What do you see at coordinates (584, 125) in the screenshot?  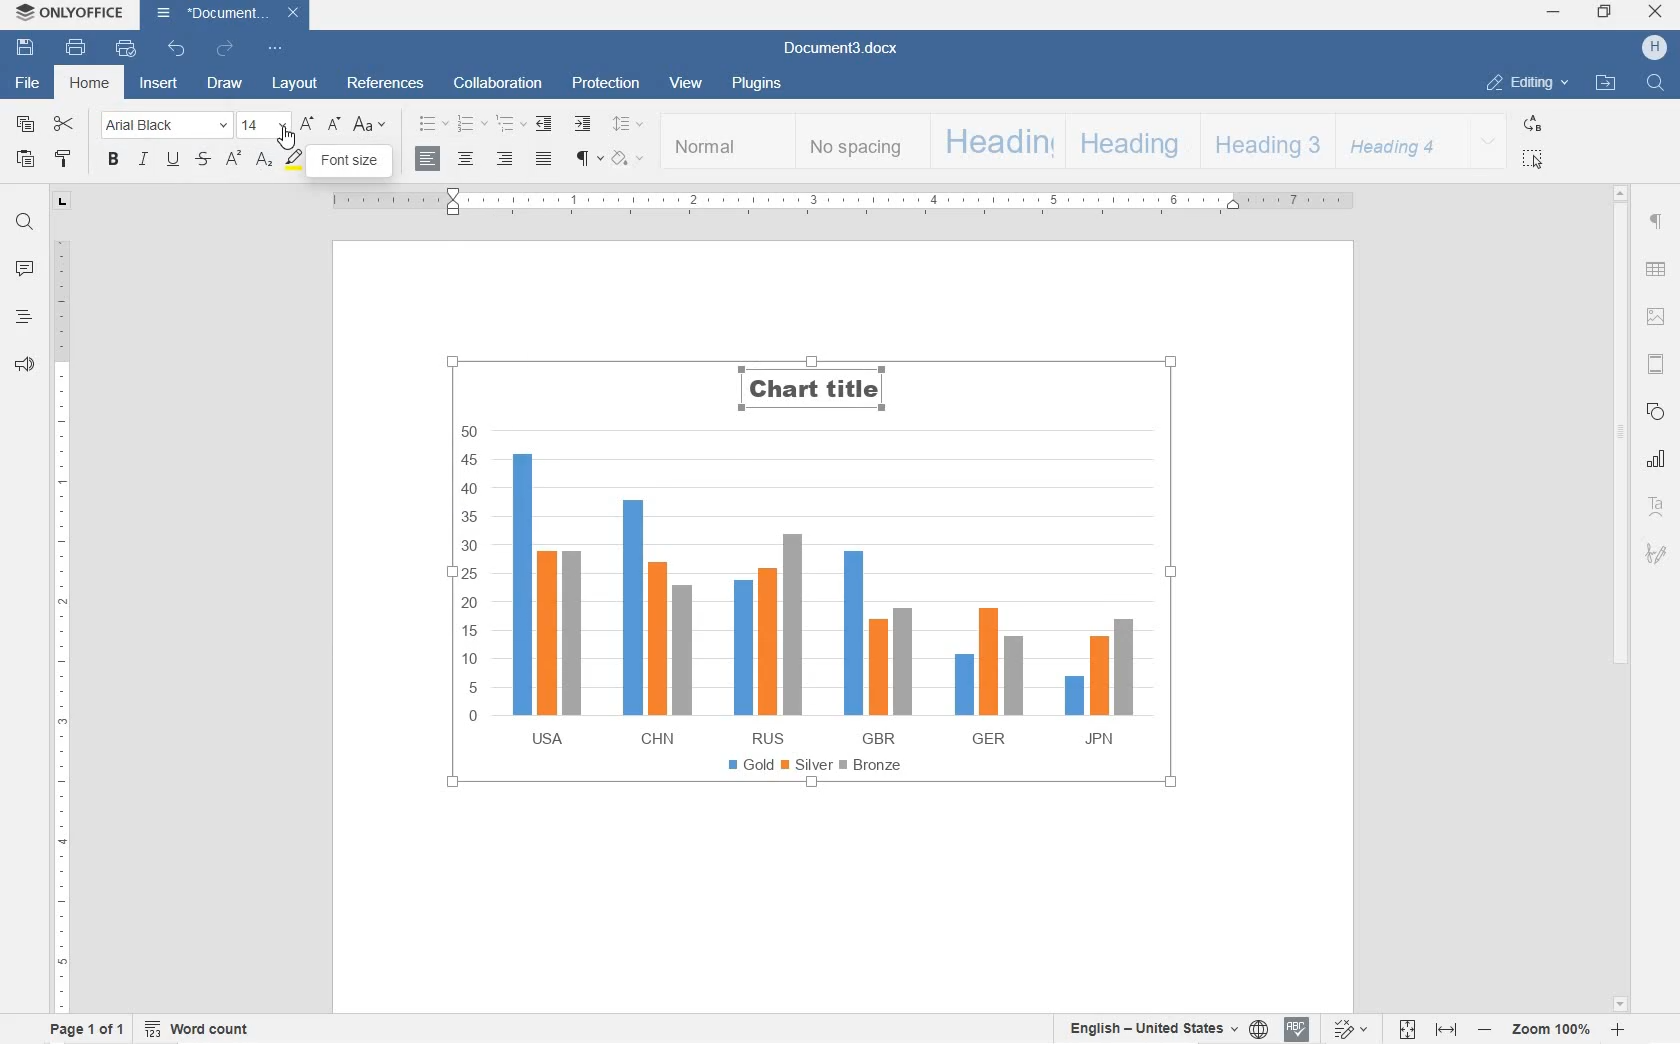 I see `INCREASE INDENT` at bounding box center [584, 125].